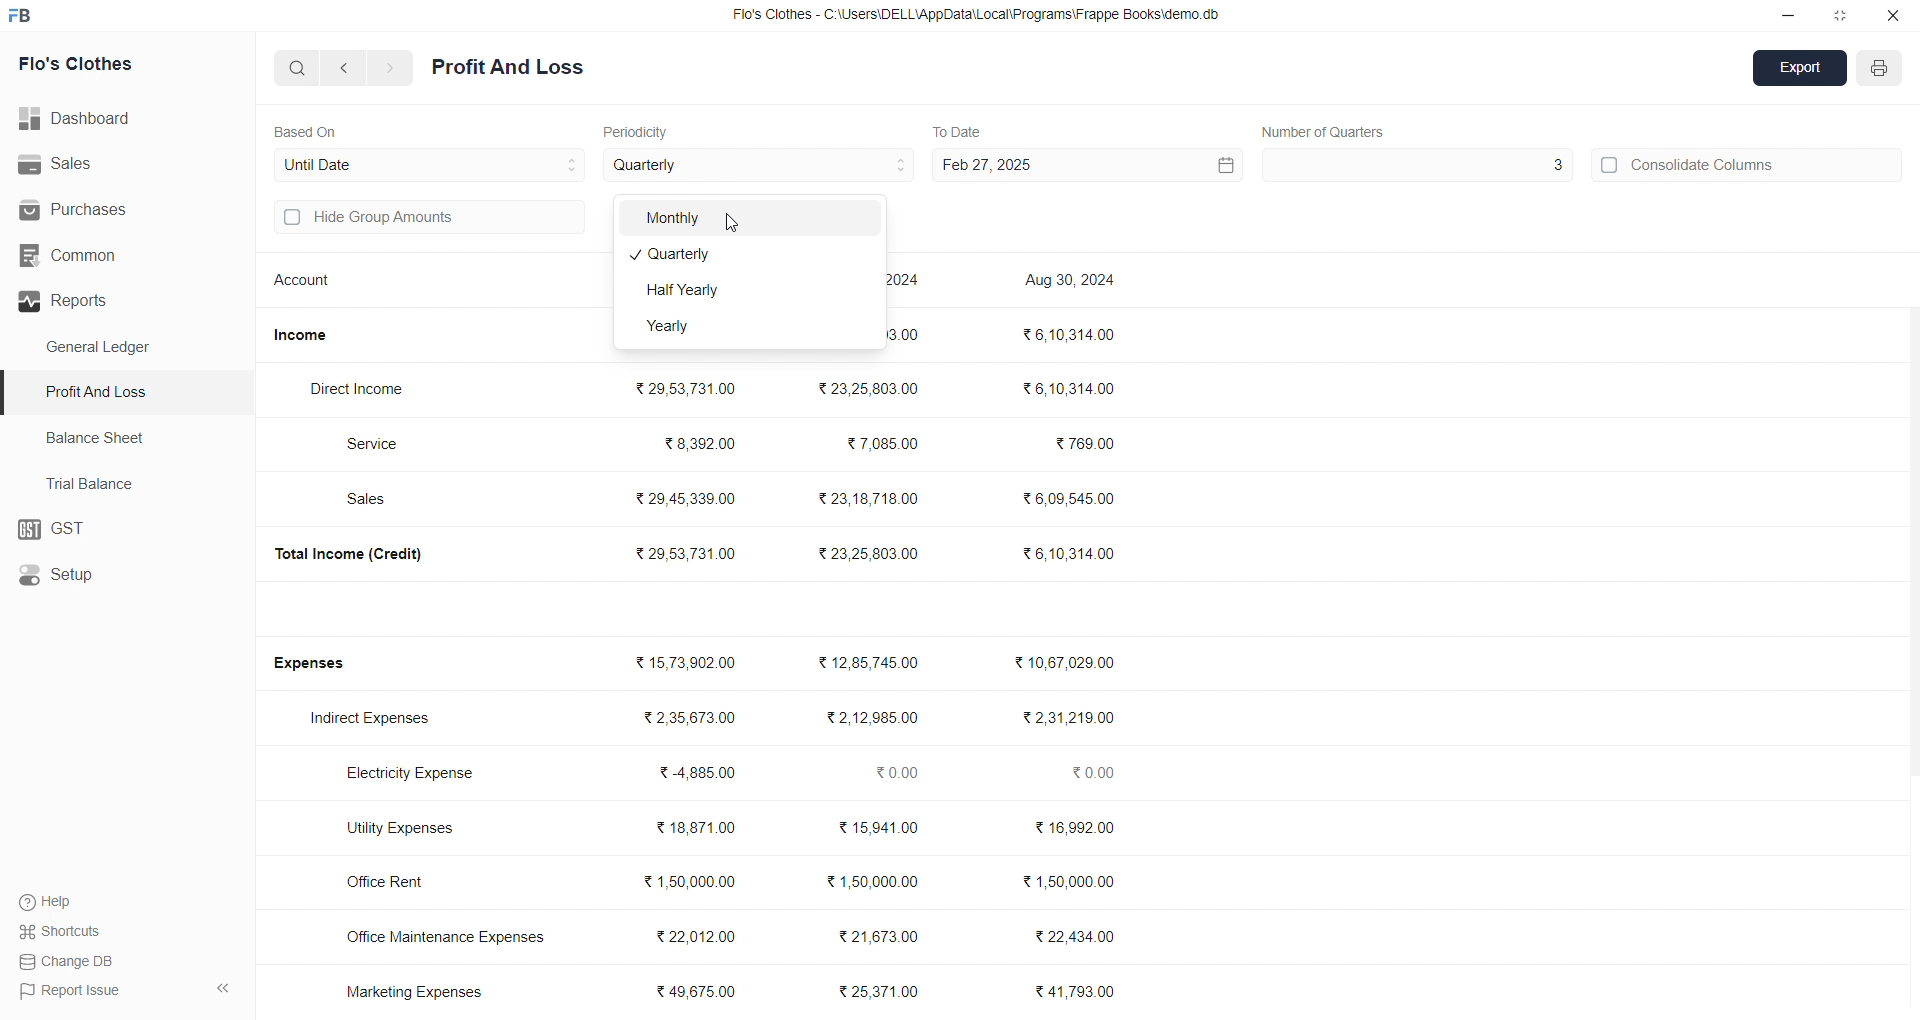 The height and width of the screenshot is (1020, 1920). I want to click on Based On, so click(310, 130).